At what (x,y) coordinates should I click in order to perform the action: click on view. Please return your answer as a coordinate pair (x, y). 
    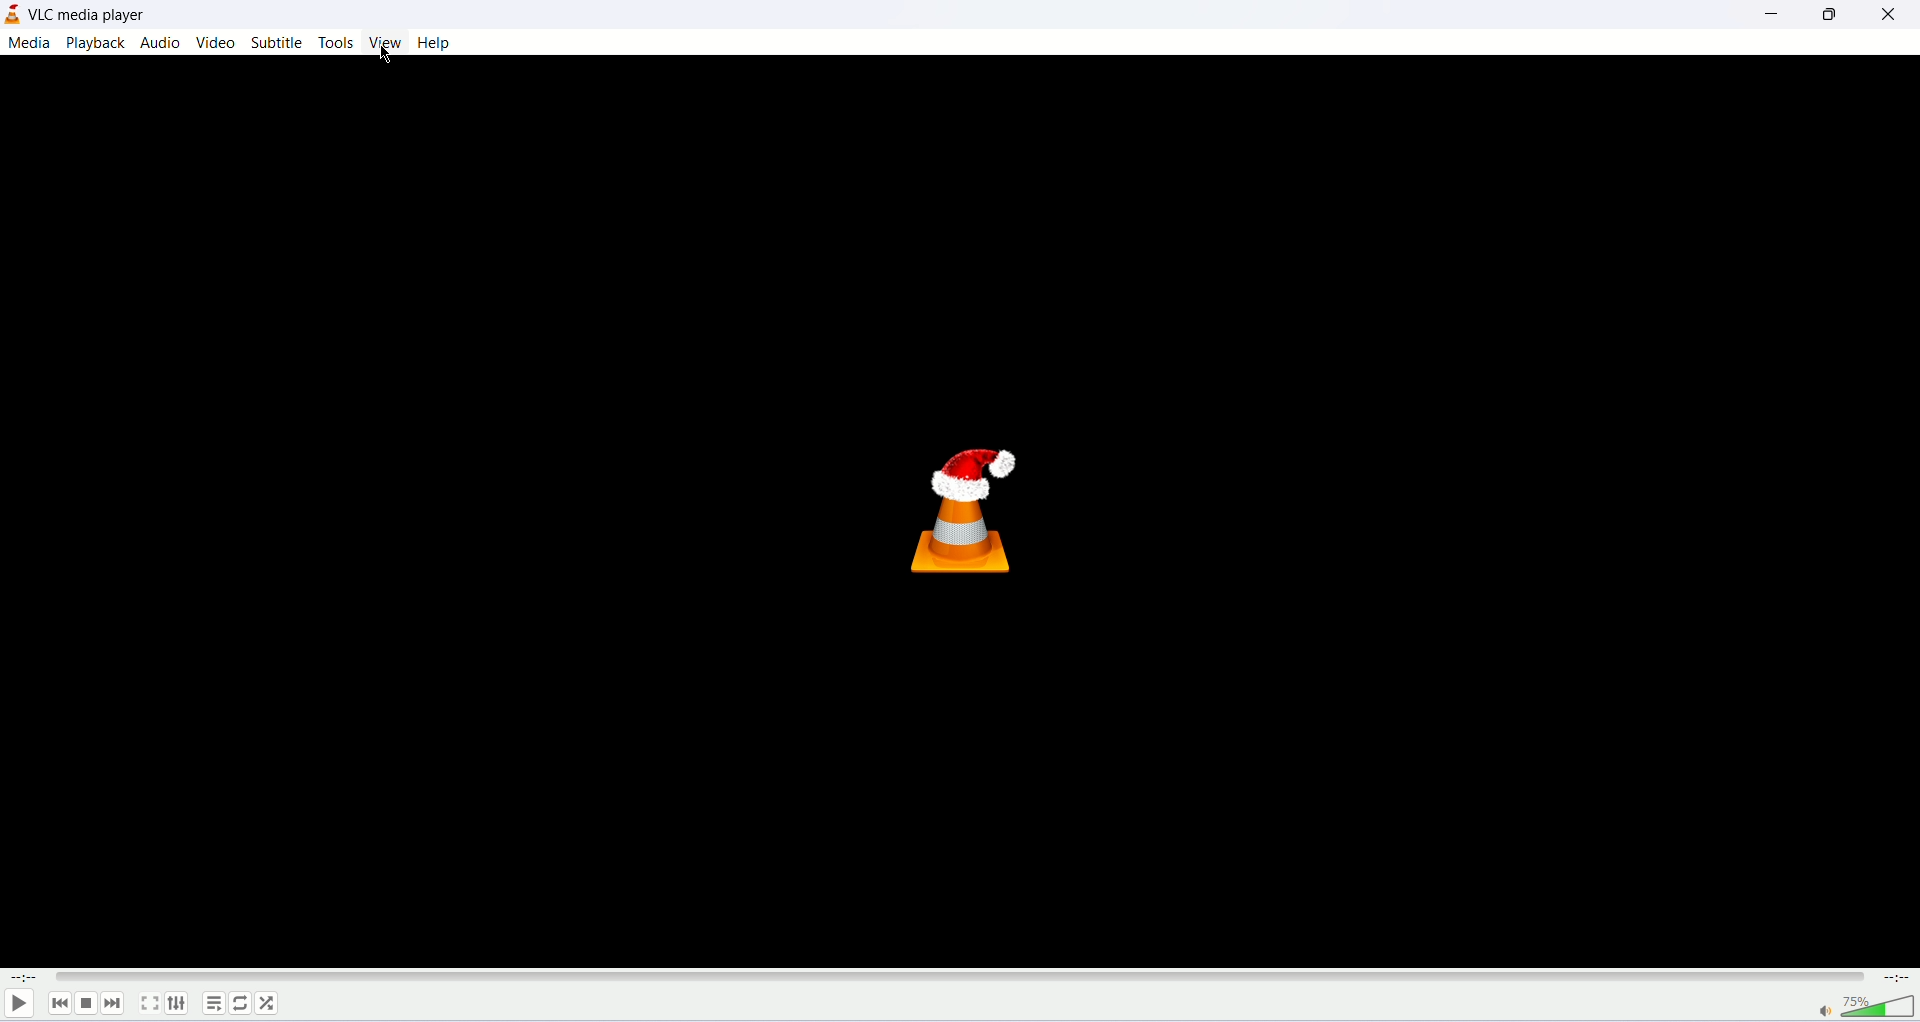
    Looking at the image, I should click on (389, 43).